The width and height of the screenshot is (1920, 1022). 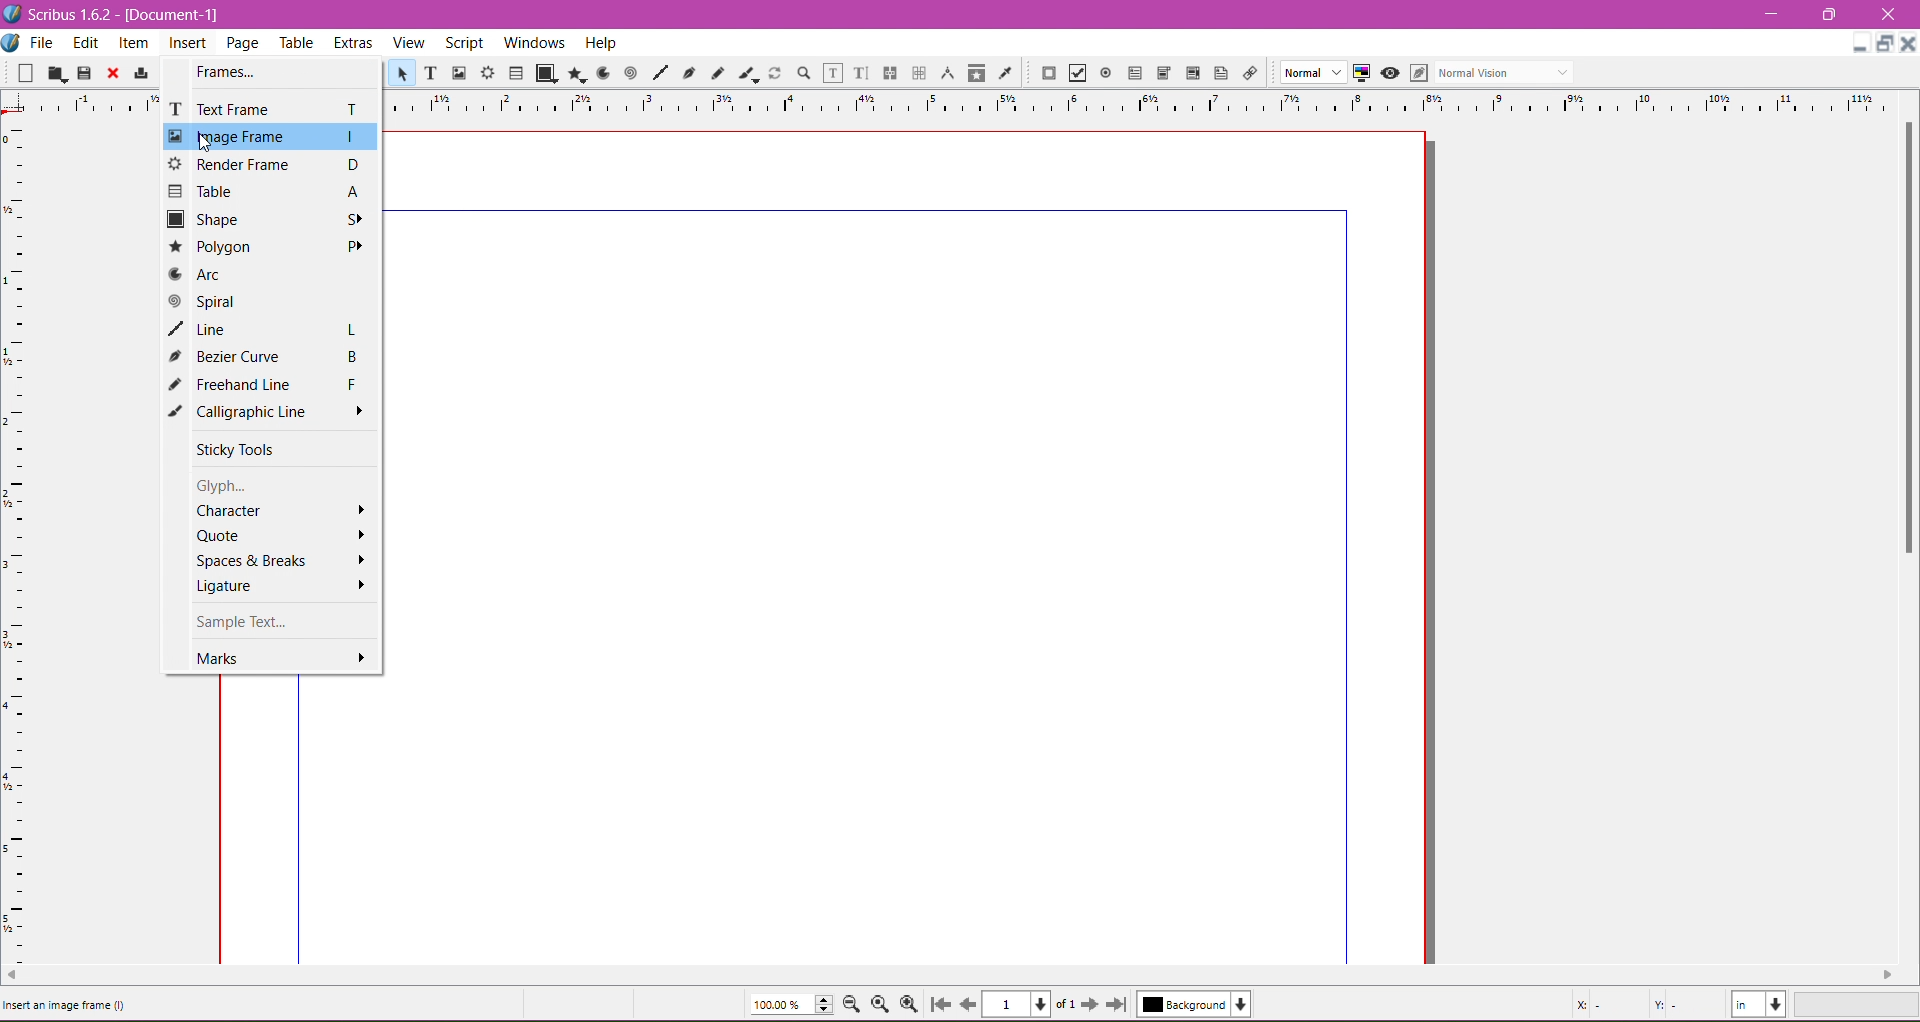 I want to click on Line, so click(x=270, y=328).